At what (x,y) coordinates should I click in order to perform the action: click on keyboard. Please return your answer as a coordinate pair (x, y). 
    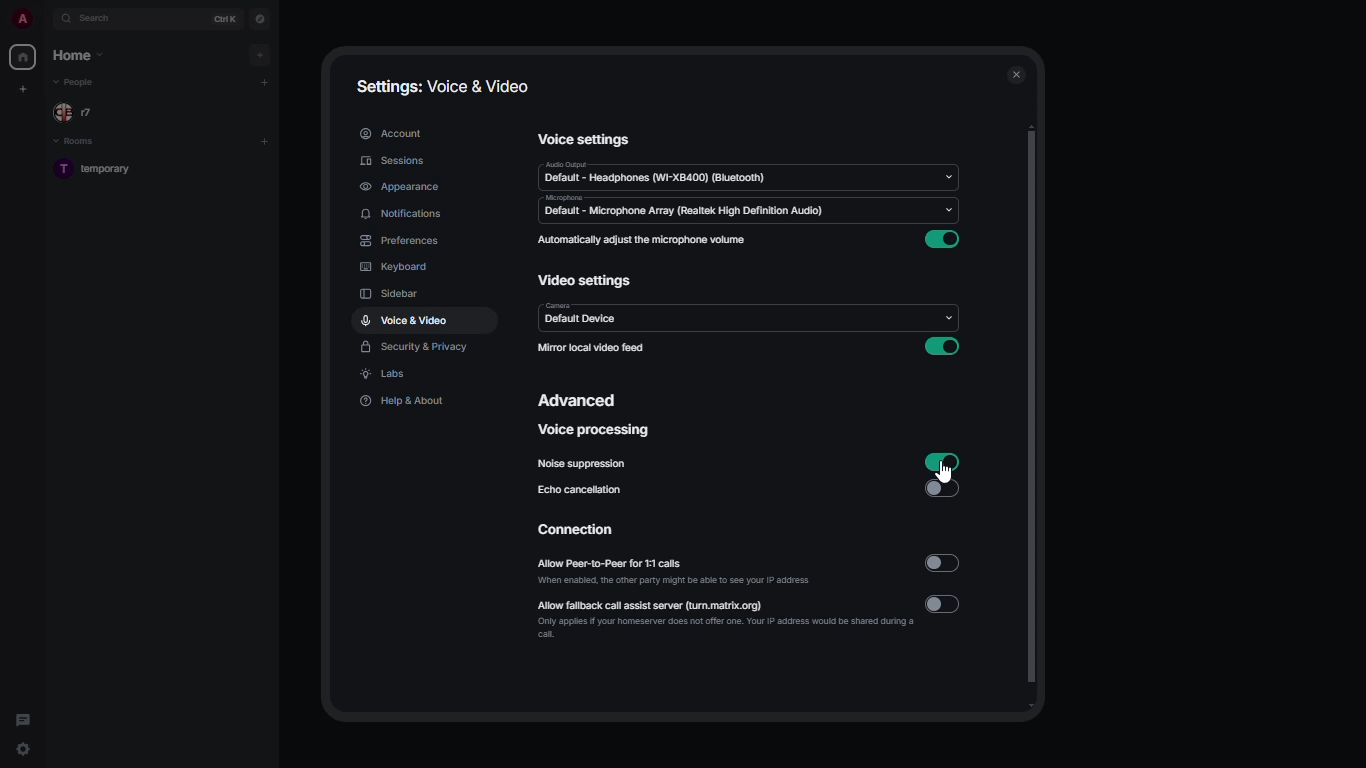
    Looking at the image, I should click on (397, 267).